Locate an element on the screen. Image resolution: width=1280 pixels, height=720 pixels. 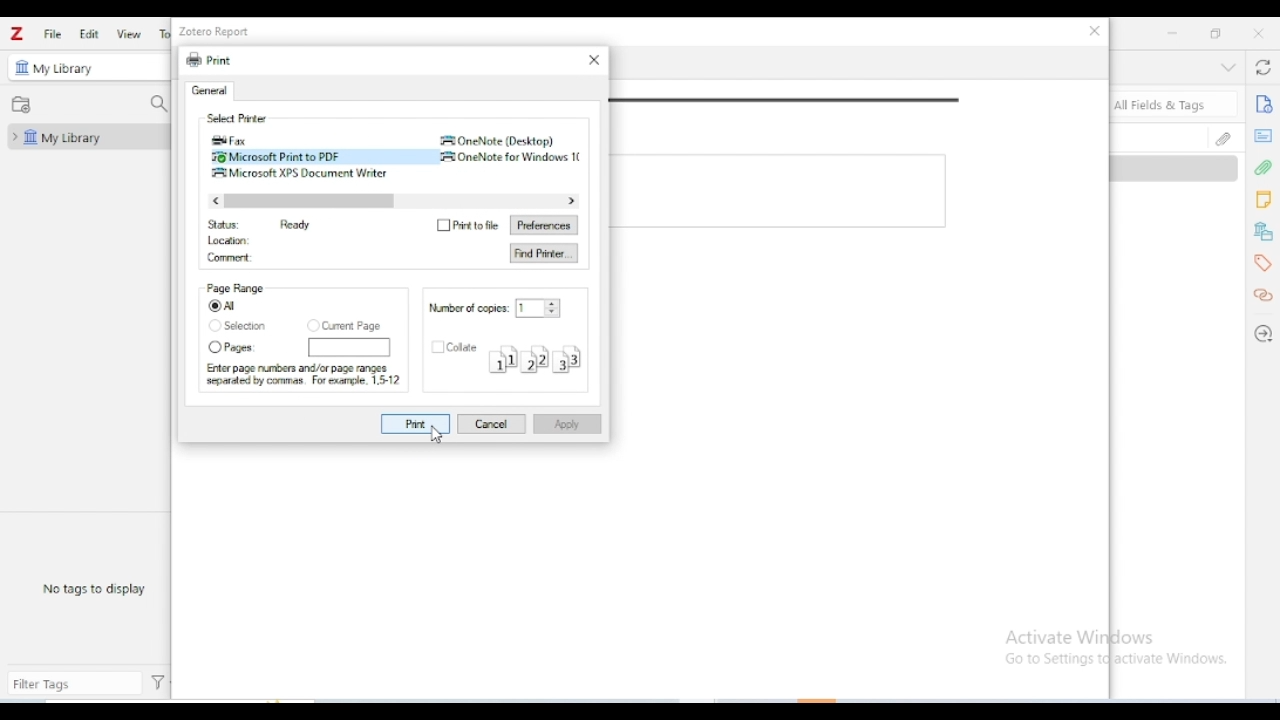
minimize is located at coordinates (1173, 33).